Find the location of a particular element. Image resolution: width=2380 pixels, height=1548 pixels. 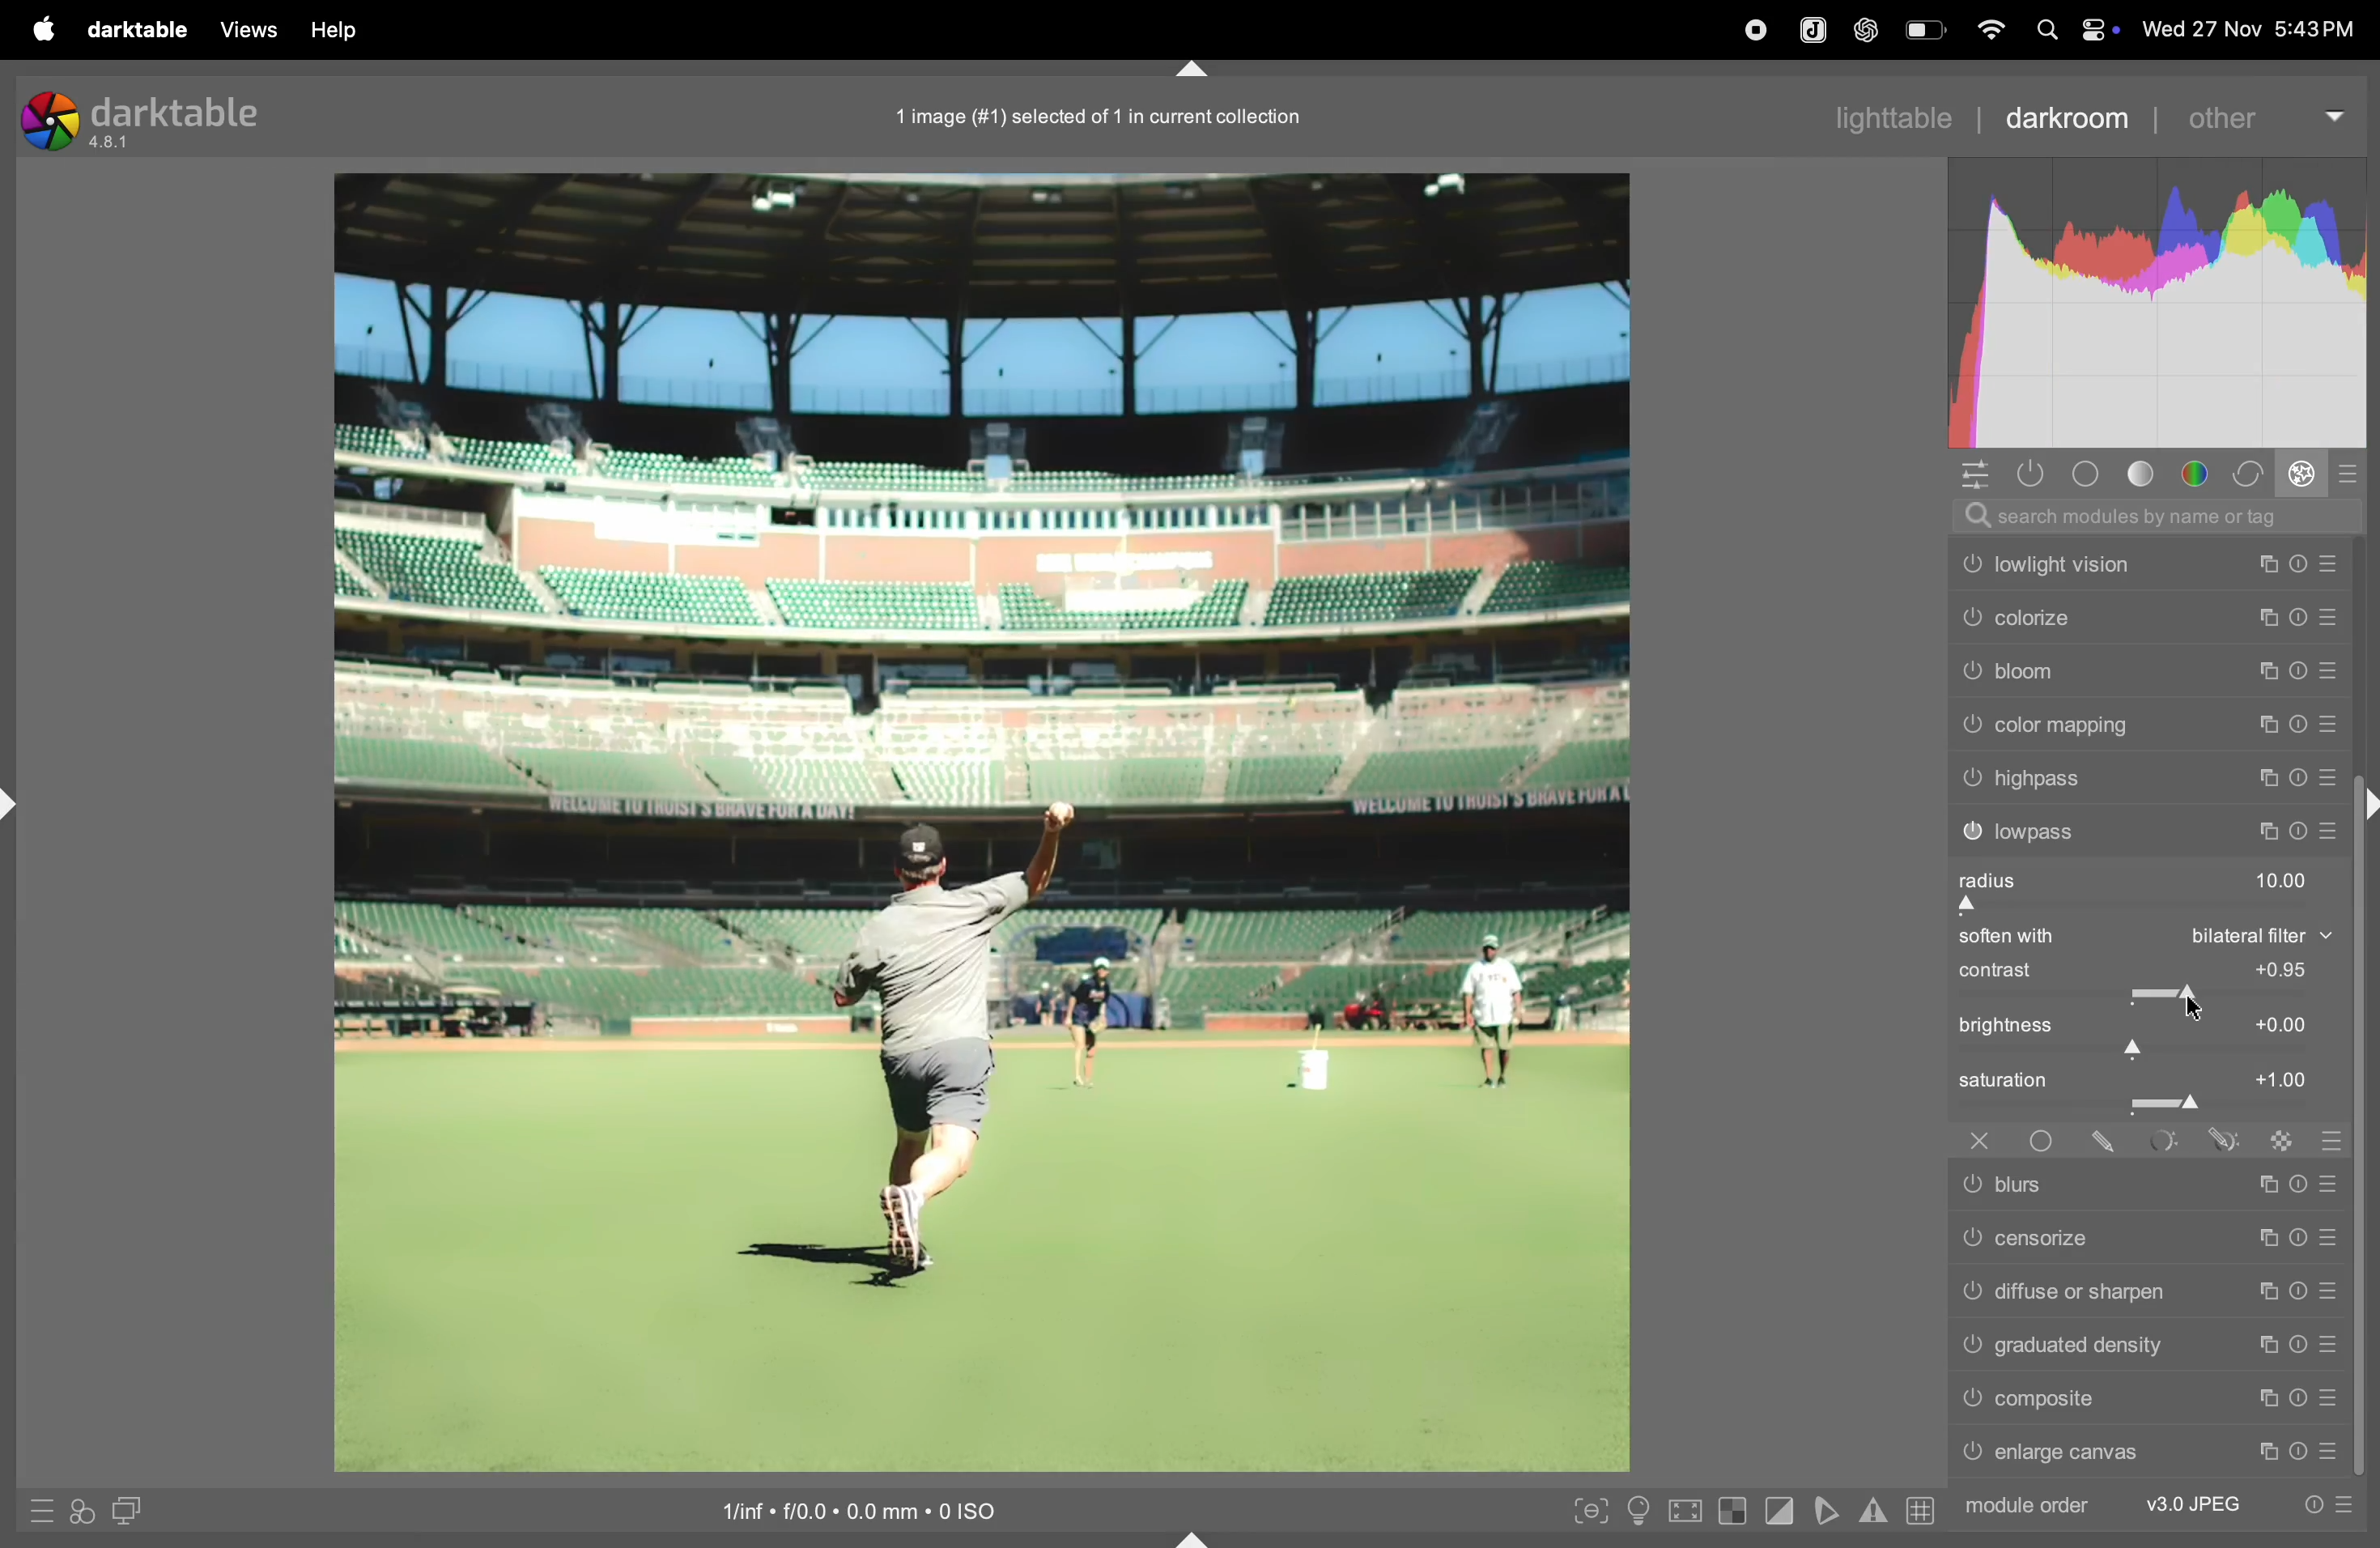

toggle high quality processing is located at coordinates (1689, 1509).